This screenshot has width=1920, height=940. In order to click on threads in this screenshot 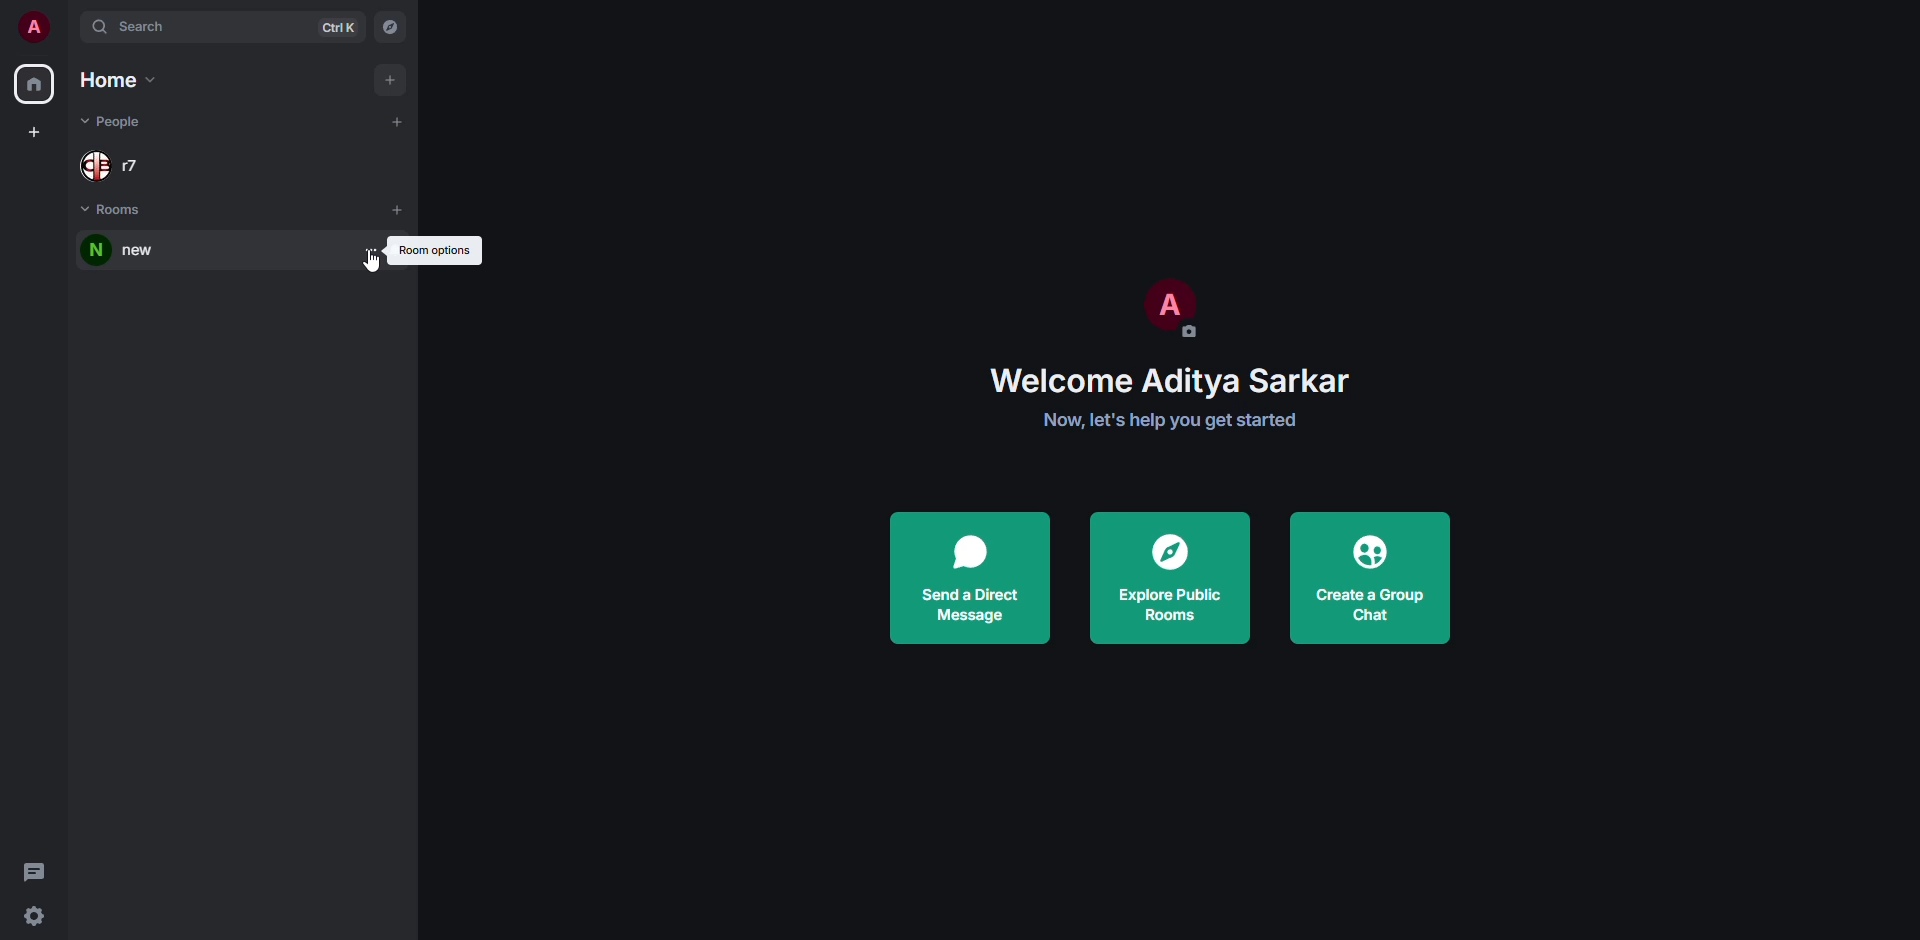, I will do `click(34, 870)`.